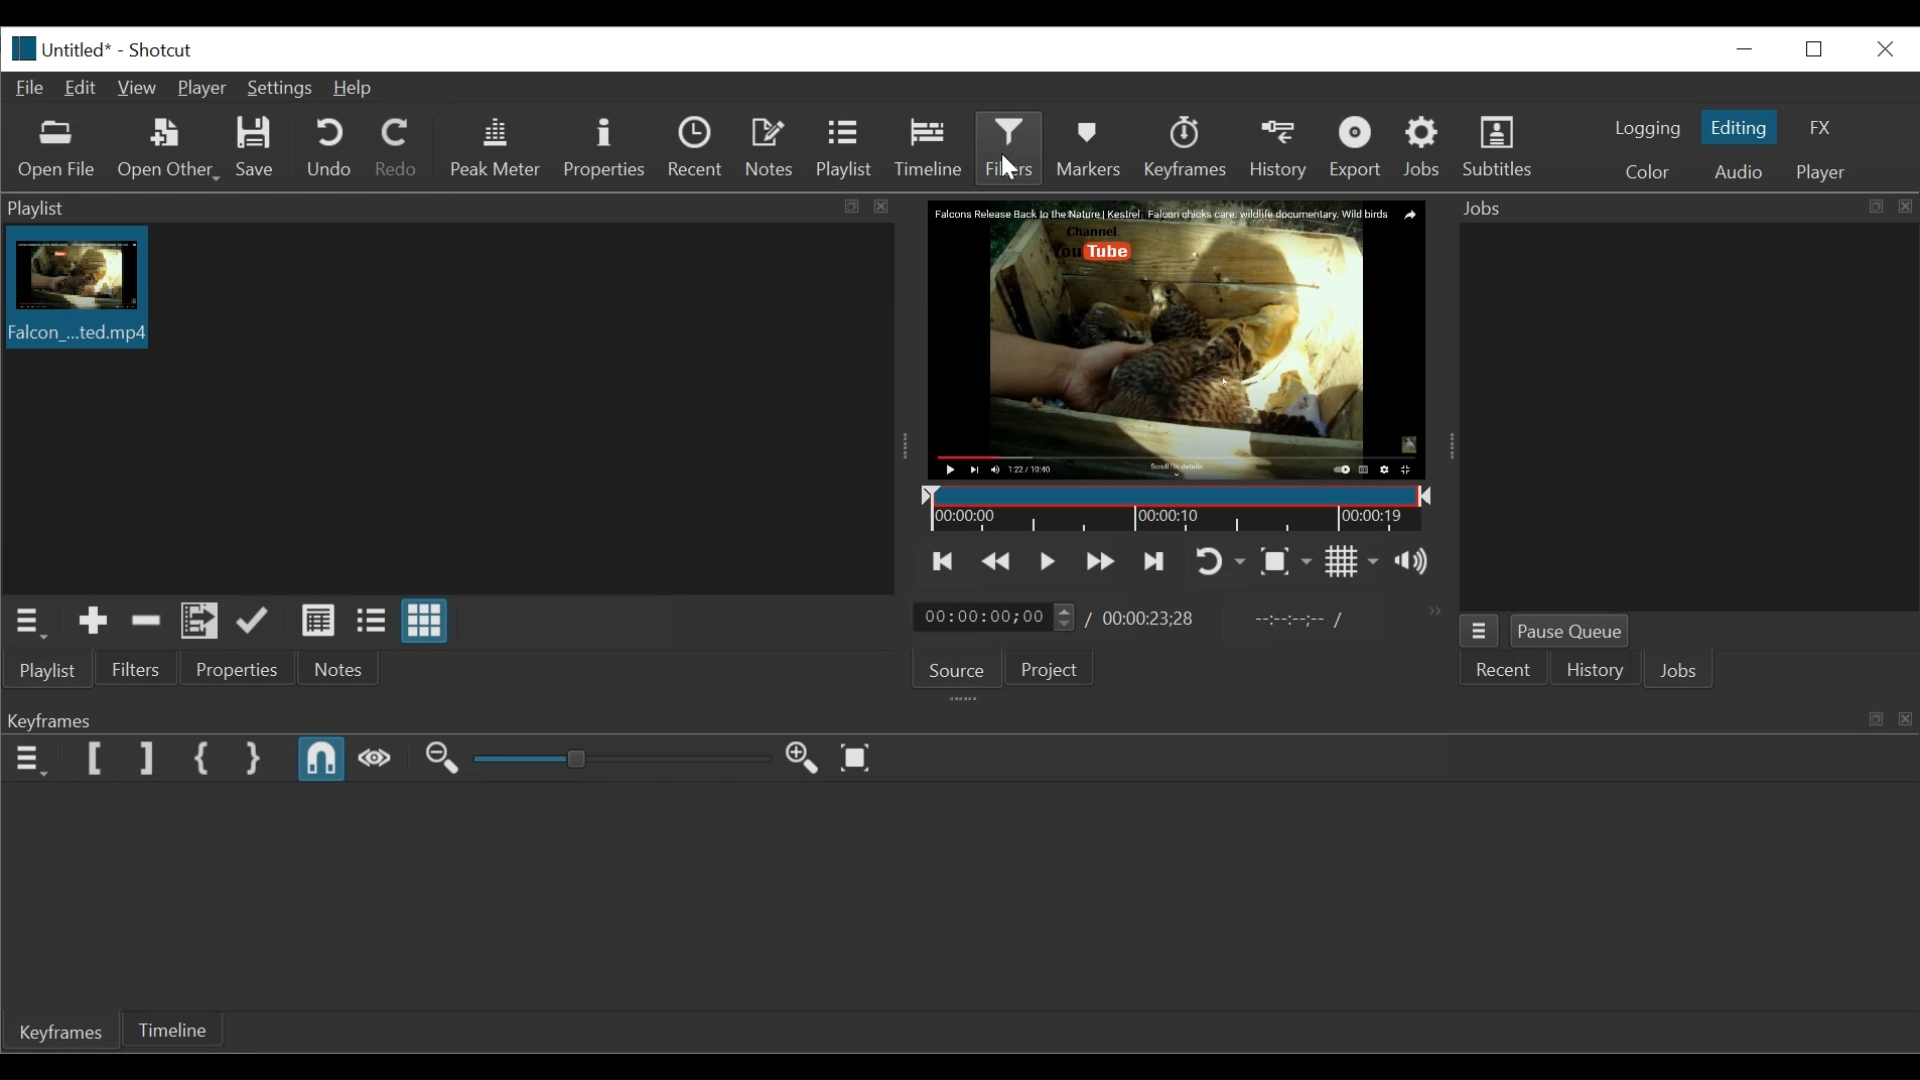  I want to click on Notes, so click(344, 668).